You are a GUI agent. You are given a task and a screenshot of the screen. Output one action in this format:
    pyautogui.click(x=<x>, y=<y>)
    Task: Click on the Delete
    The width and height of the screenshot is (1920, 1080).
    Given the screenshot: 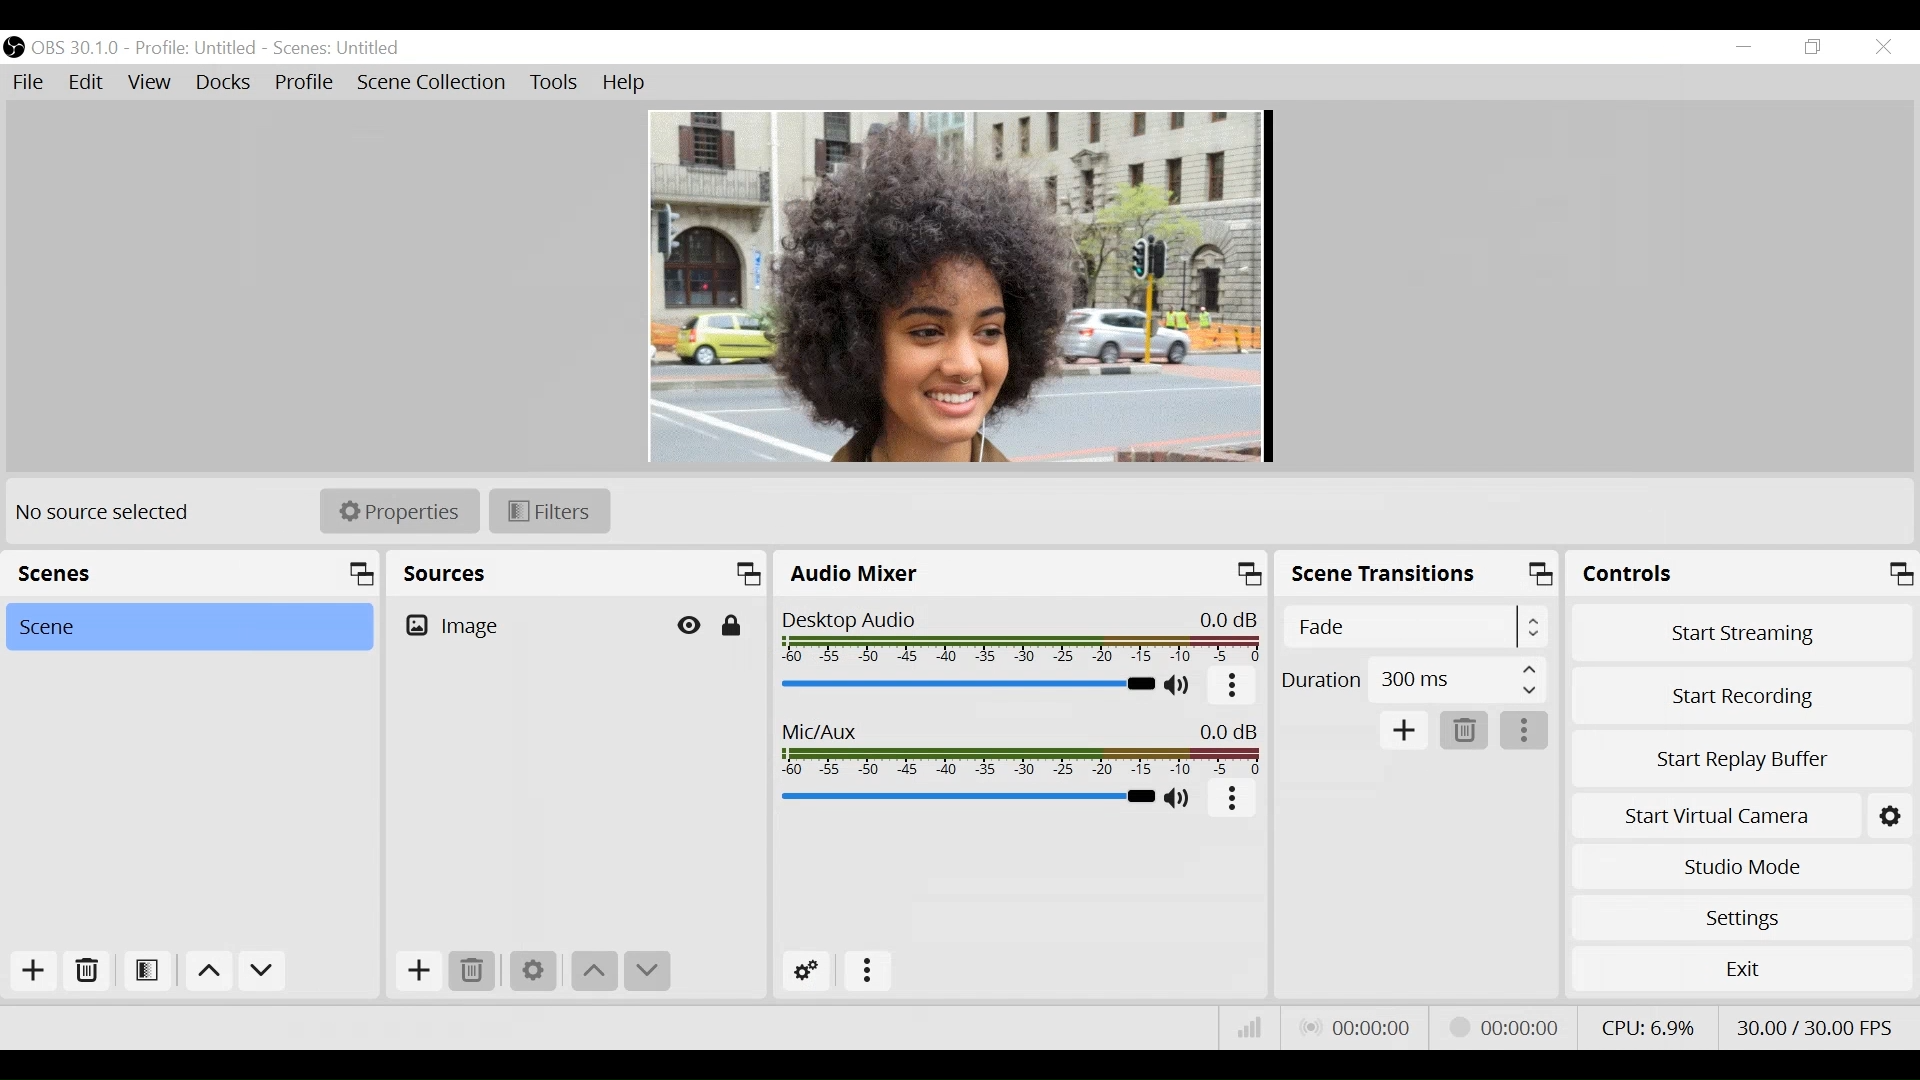 What is the action you would take?
    pyautogui.click(x=88, y=972)
    